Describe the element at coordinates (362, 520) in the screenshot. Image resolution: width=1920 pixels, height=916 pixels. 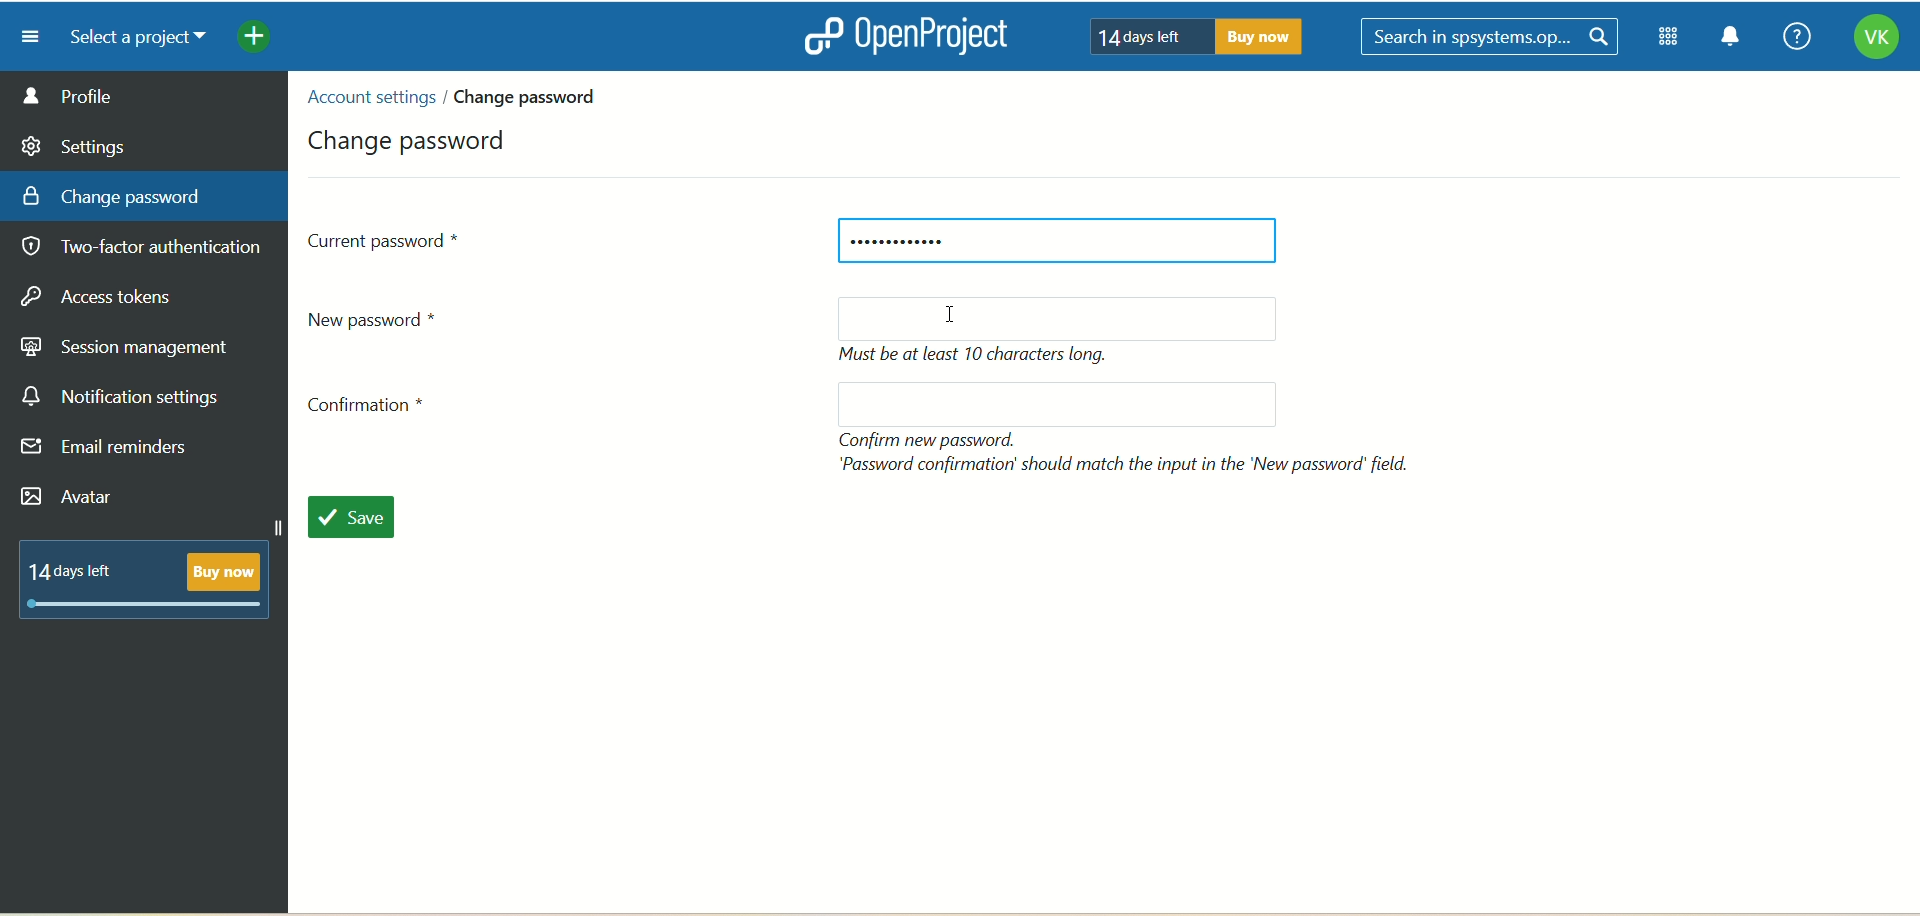
I see `save` at that location.